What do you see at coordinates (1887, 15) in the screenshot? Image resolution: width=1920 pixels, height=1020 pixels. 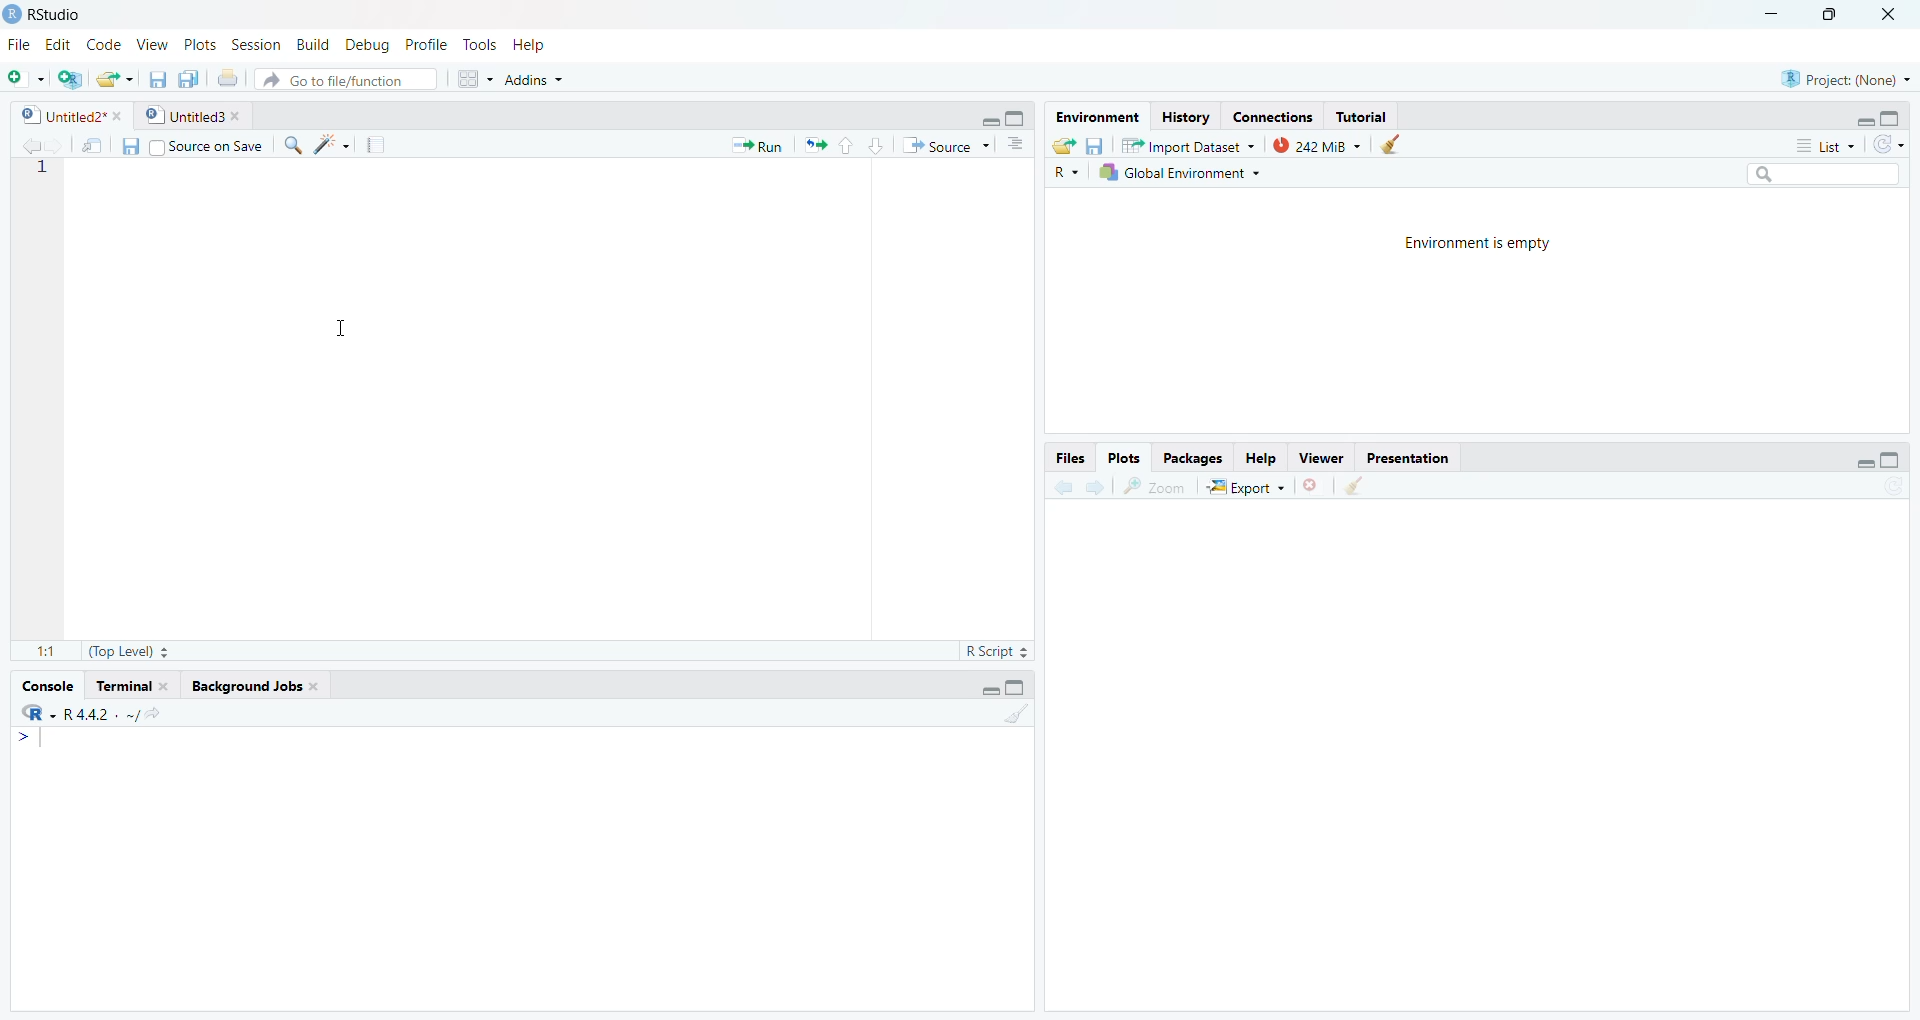 I see `Close` at bounding box center [1887, 15].